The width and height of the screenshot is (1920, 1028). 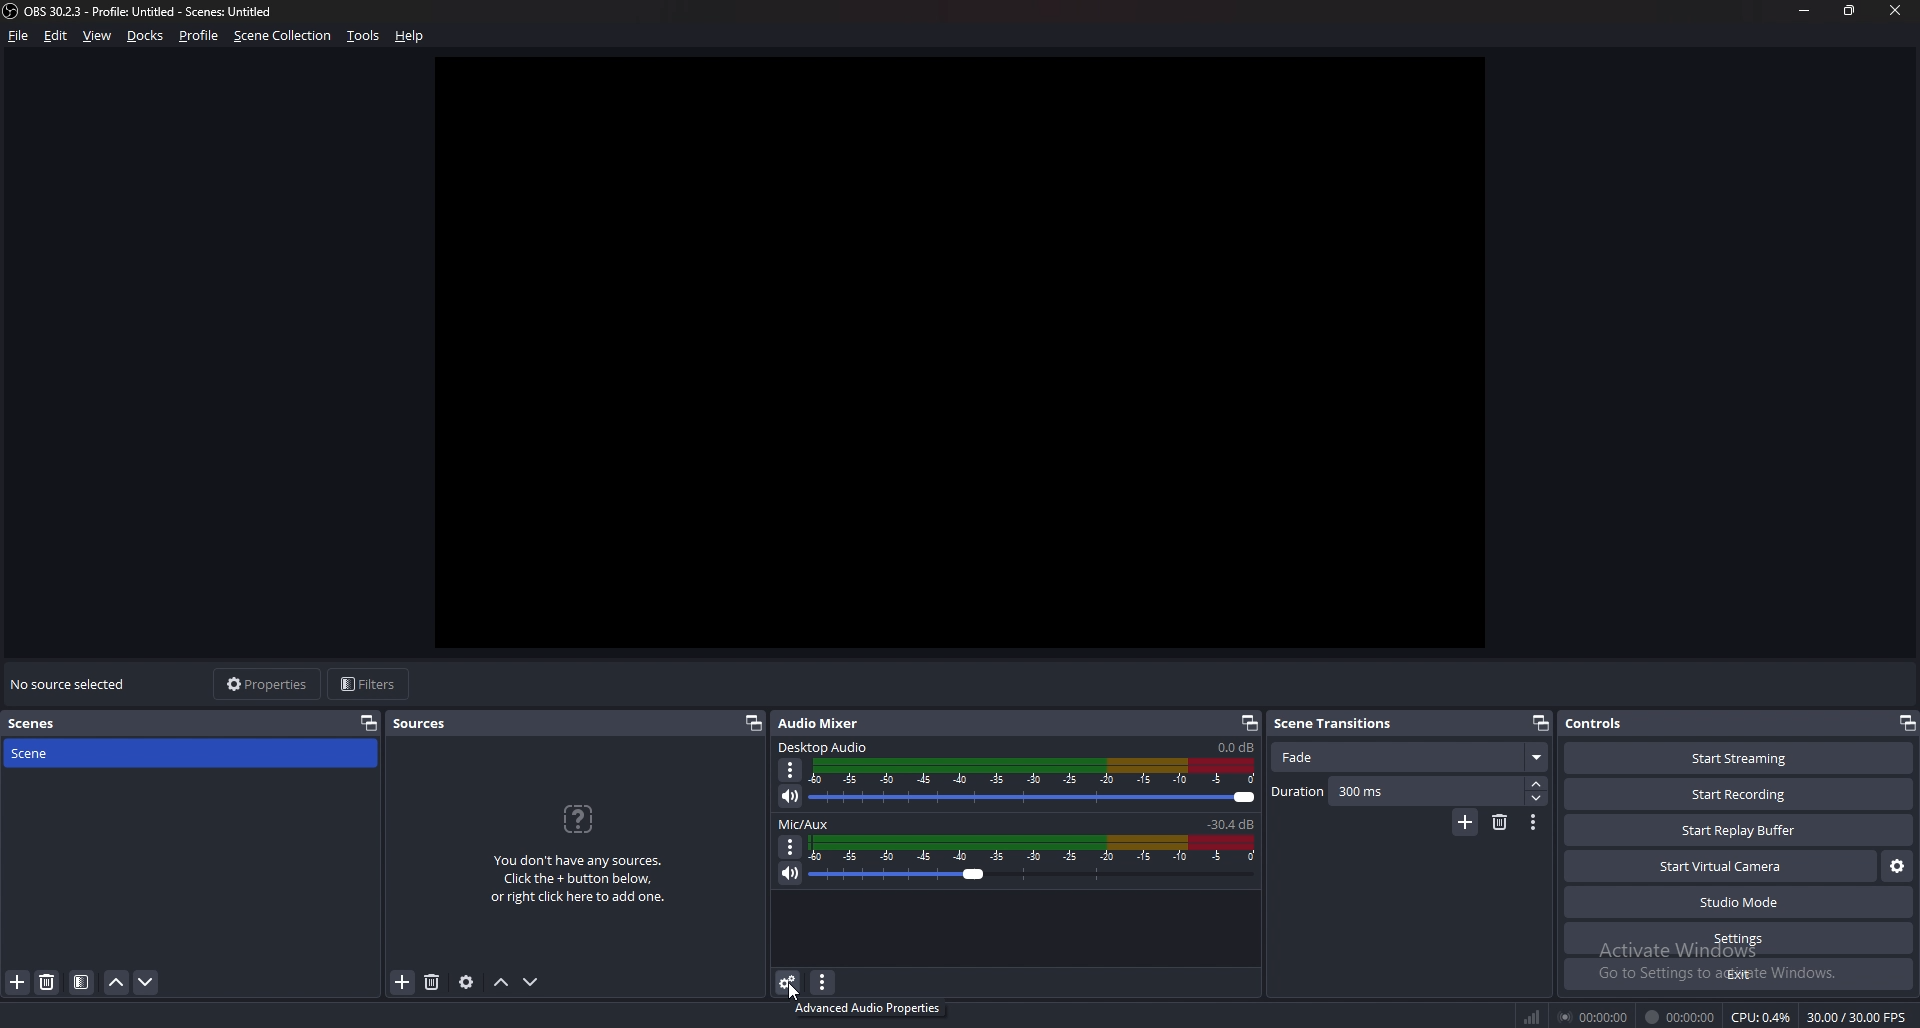 What do you see at coordinates (1722, 867) in the screenshot?
I see `start virtual camera` at bounding box center [1722, 867].